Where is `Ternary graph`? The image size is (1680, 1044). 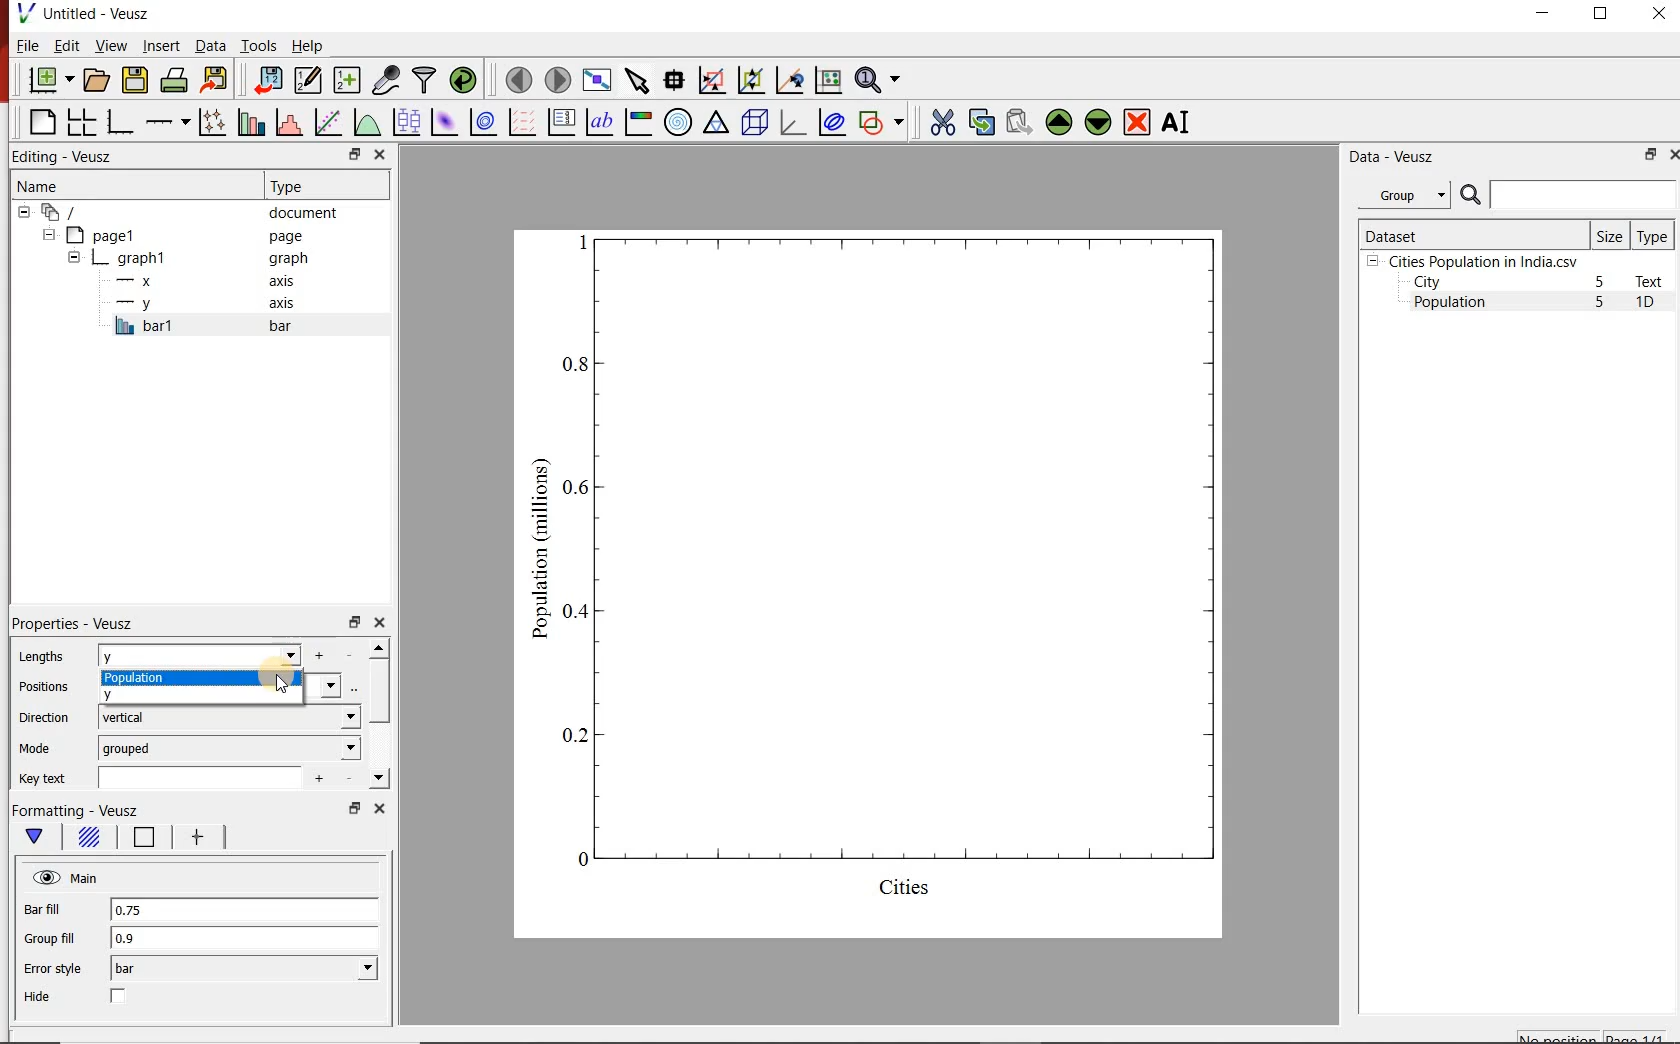 Ternary graph is located at coordinates (716, 123).